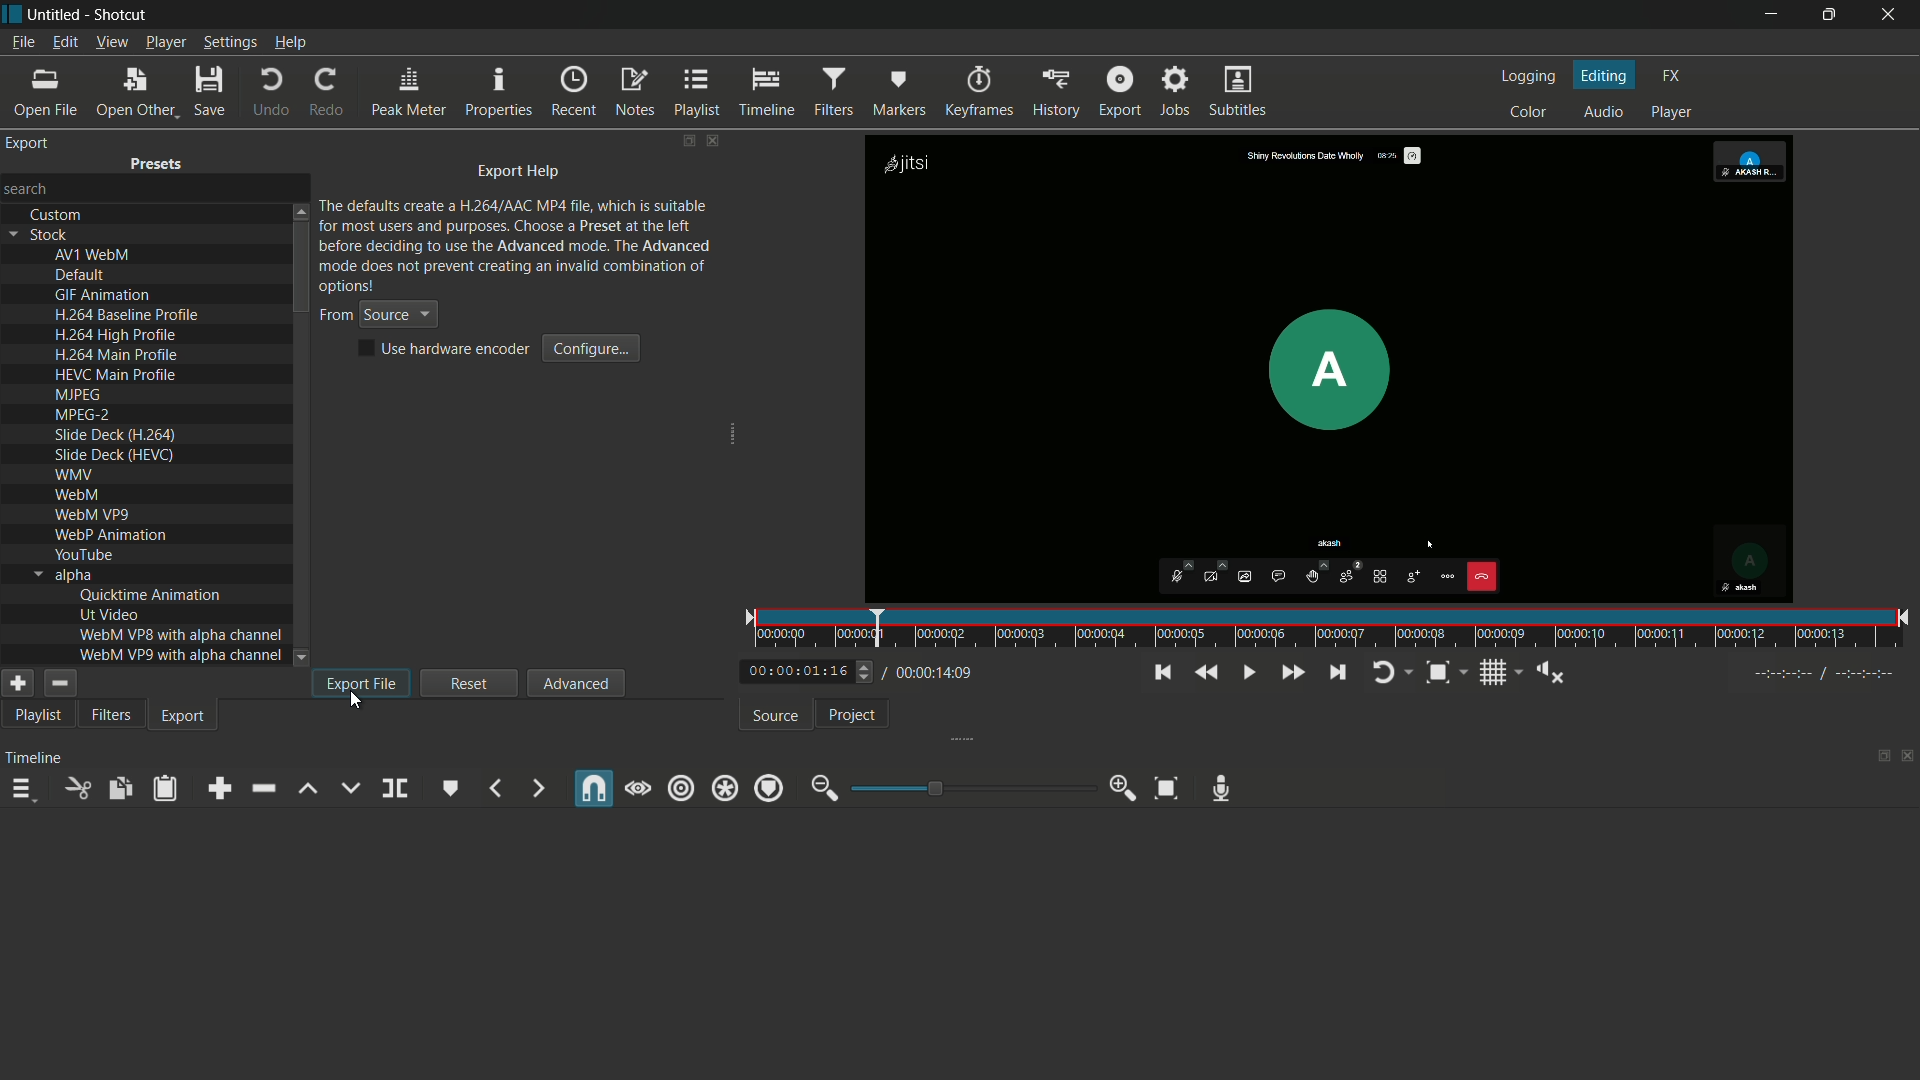 The image size is (1920, 1080). I want to click on filters, so click(831, 93).